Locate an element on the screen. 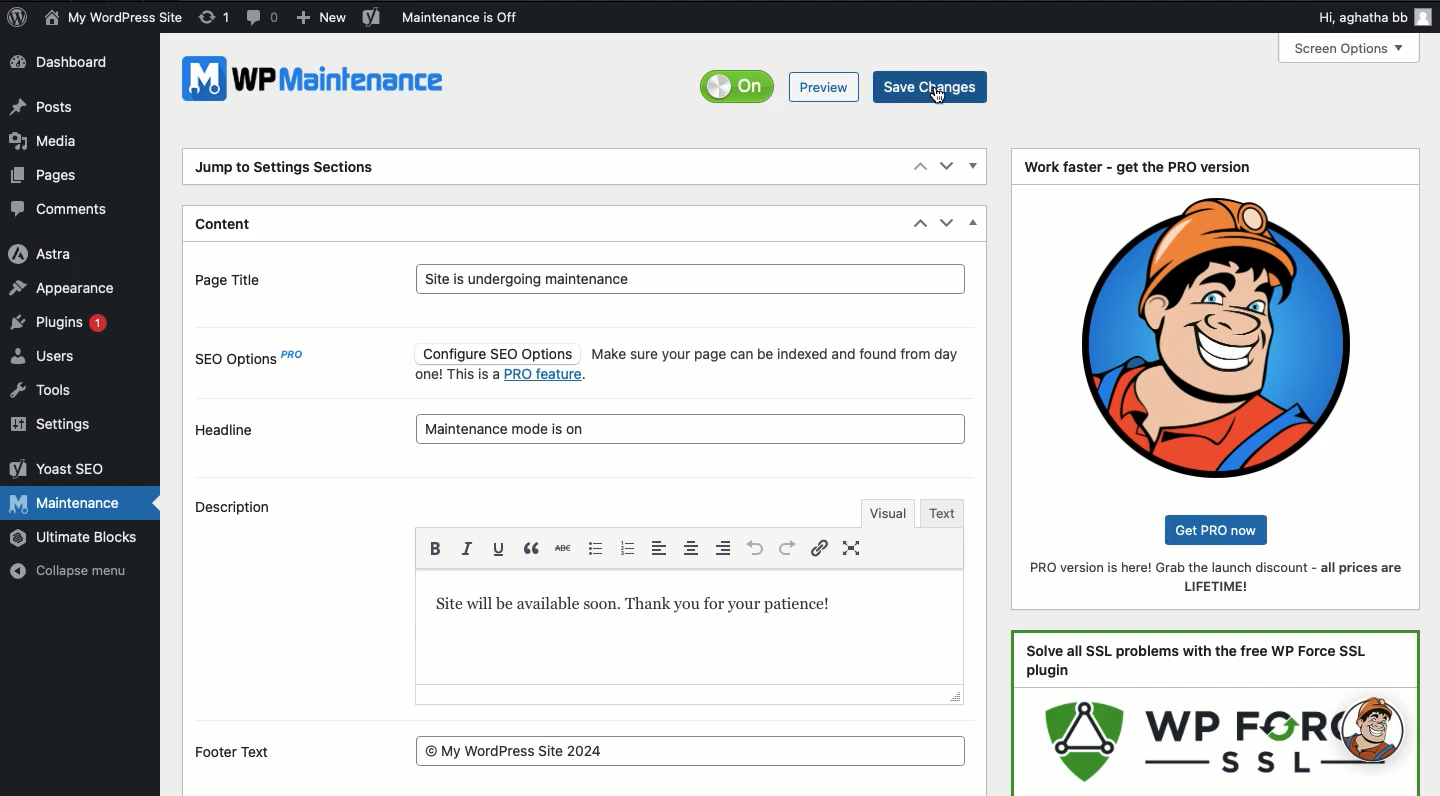 Image resolution: width=1440 pixels, height=796 pixels. Link is located at coordinates (822, 548).